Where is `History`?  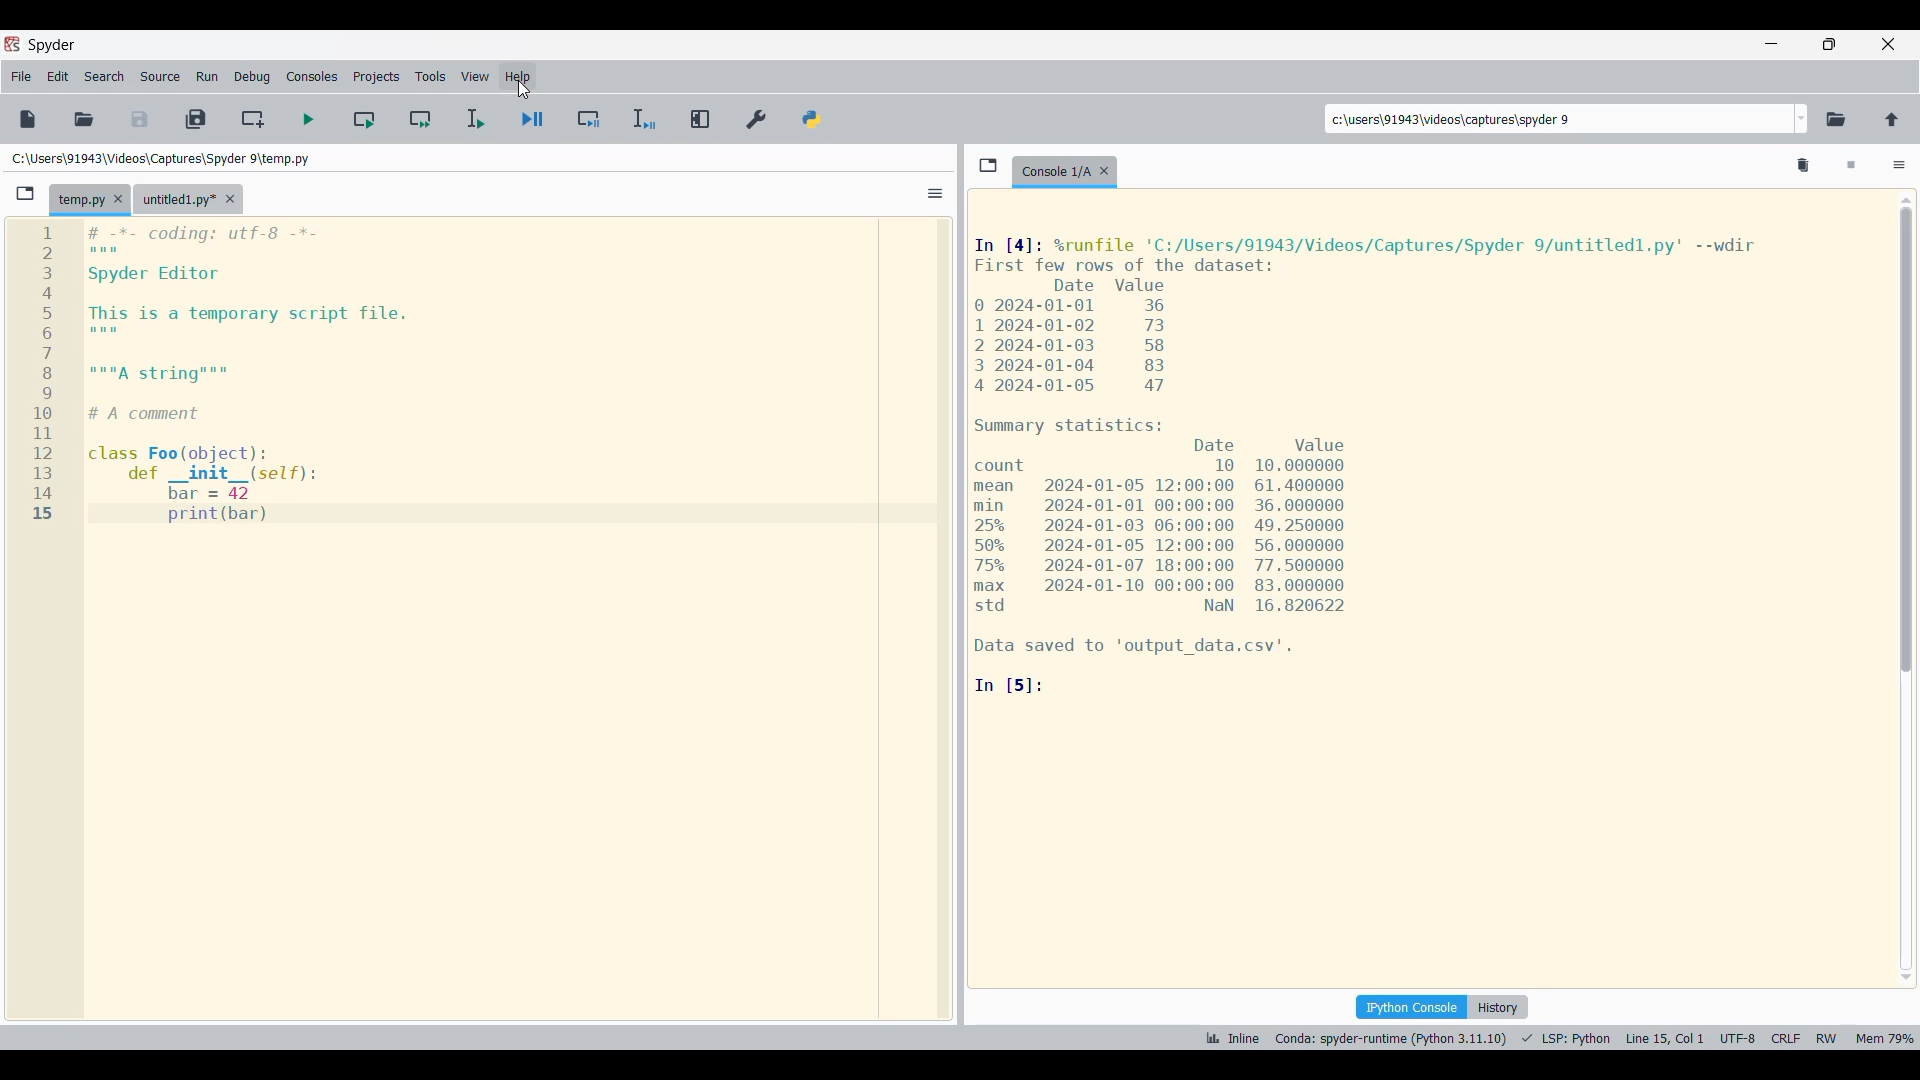
History is located at coordinates (1498, 1007).